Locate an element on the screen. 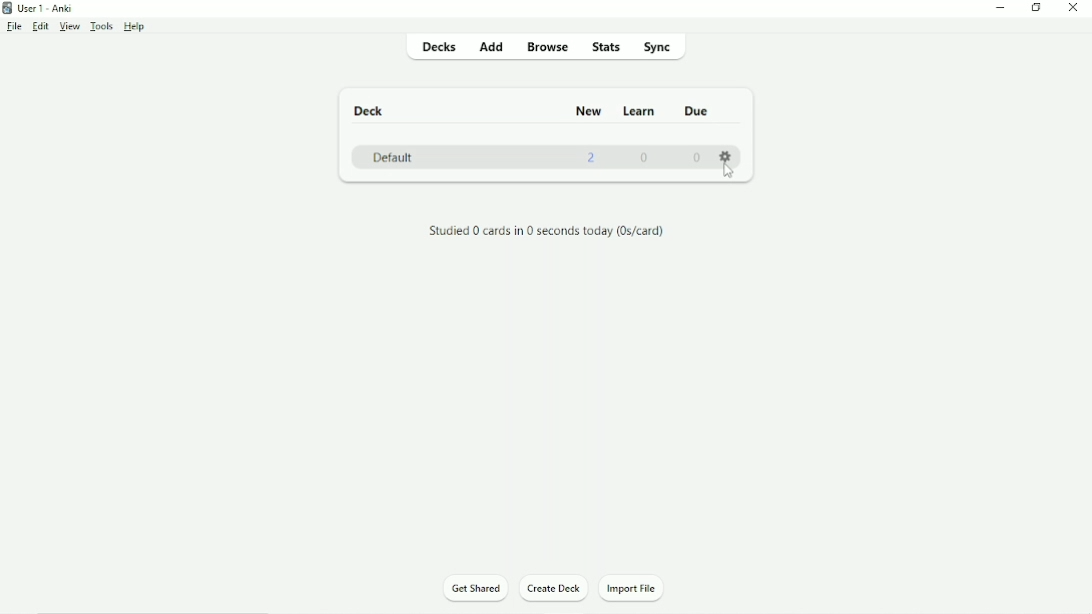 The height and width of the screenshot is (614, 1092). Due is located at coordinates (700, 110).